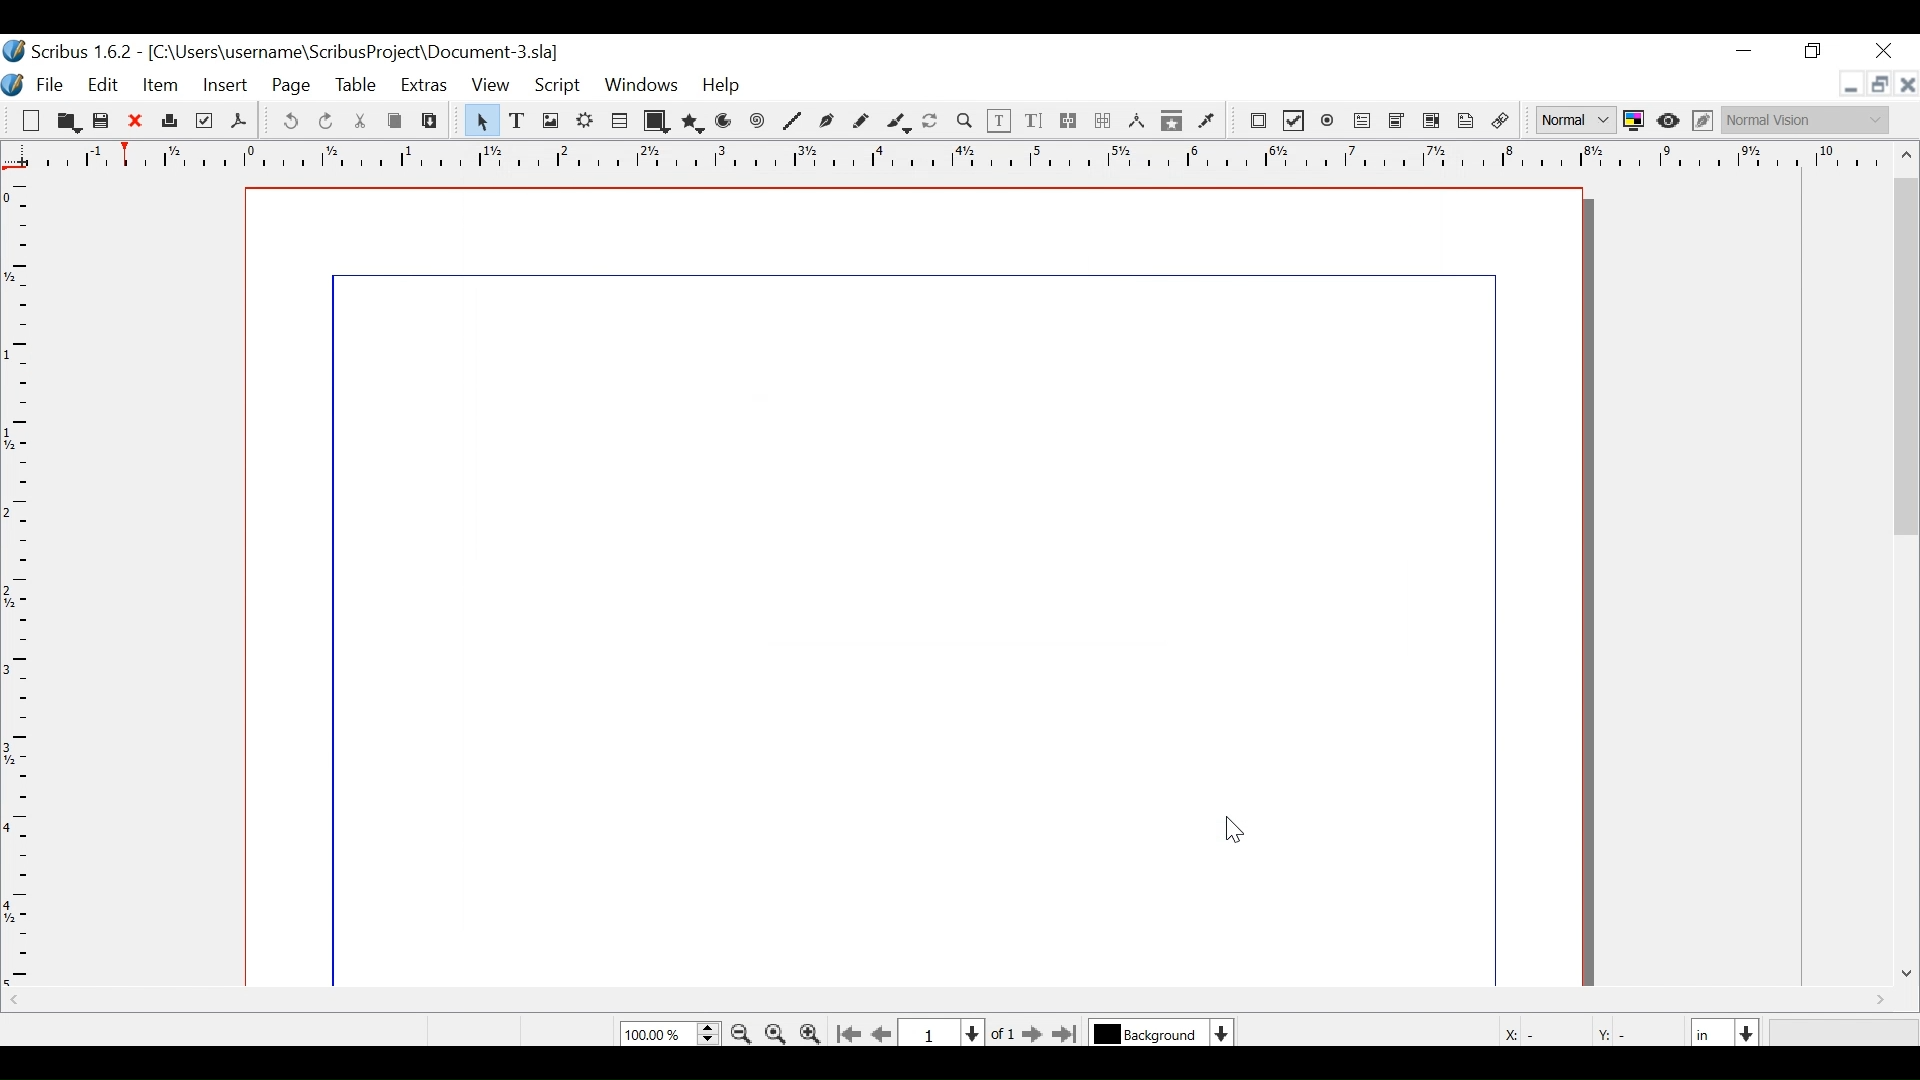 This screenshot has height=1080, width=1920. Describe the element at coordinates (691, 123) in the screenshot. I see `Polygon` at that location.